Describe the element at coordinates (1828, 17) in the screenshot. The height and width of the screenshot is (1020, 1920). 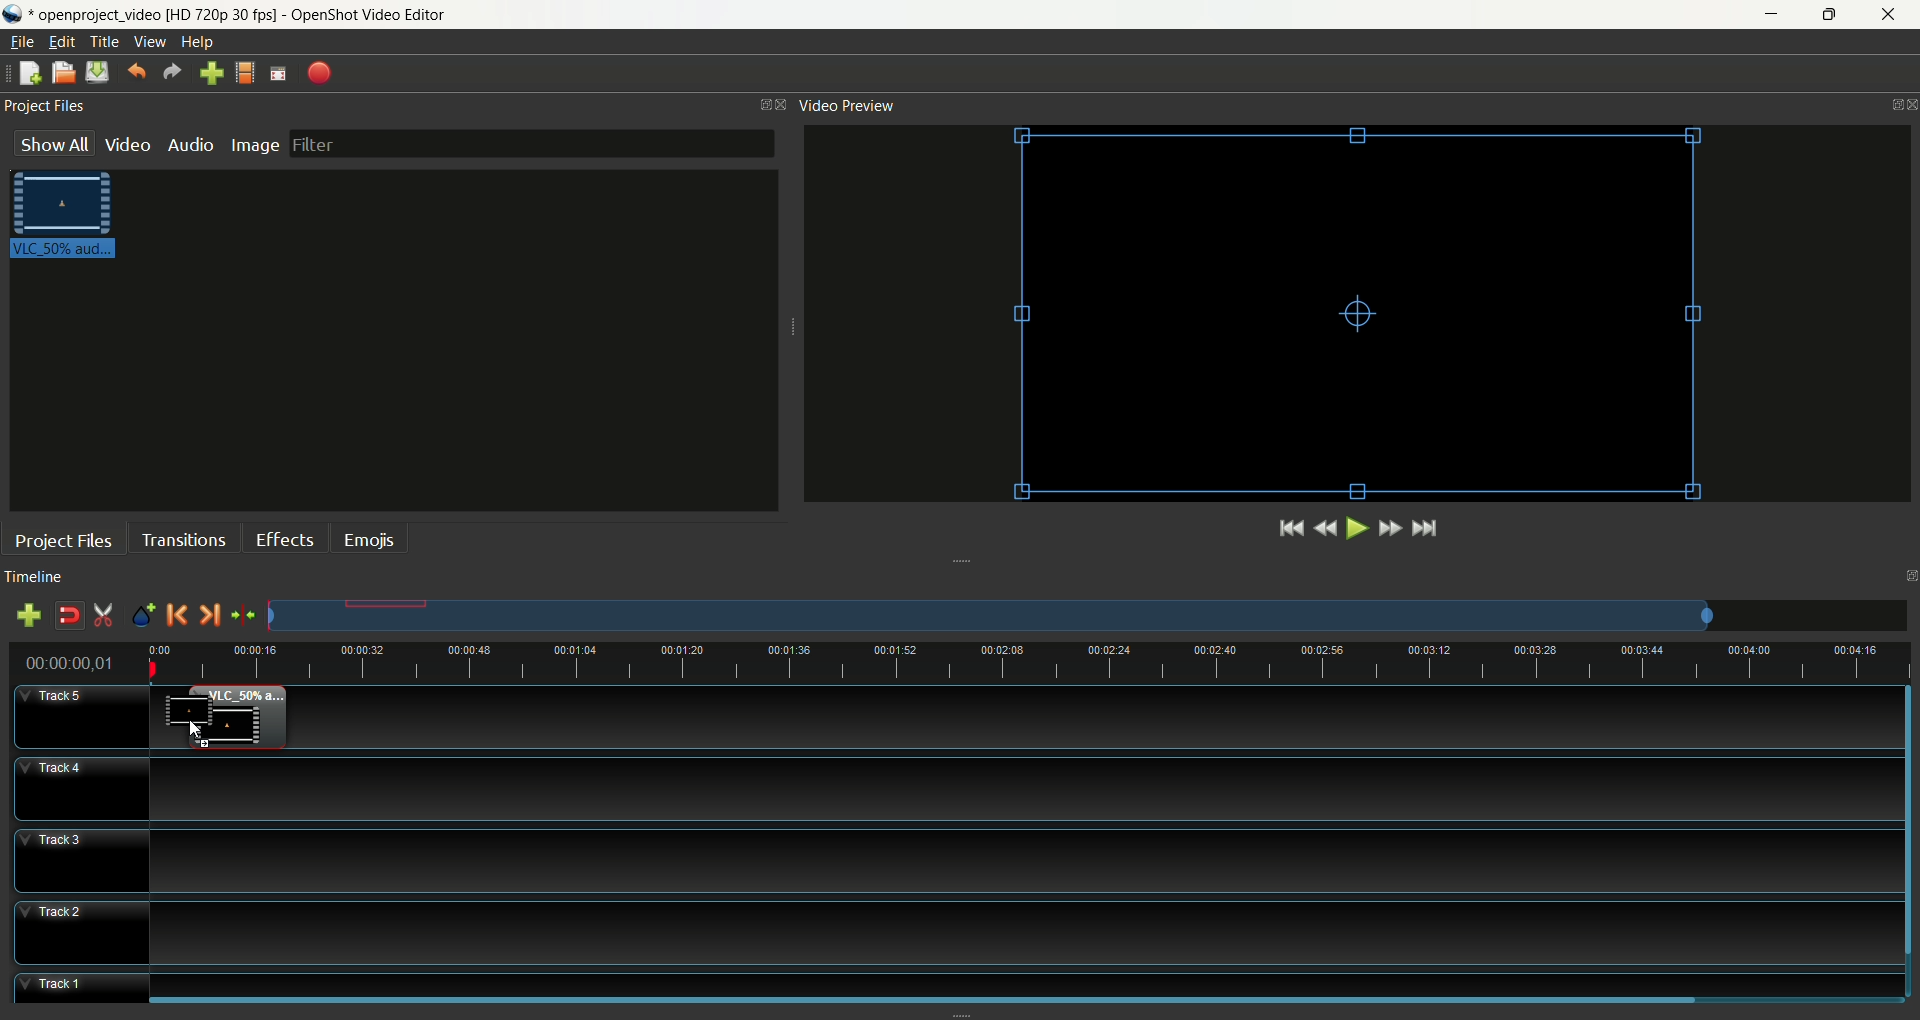
I see `maximize` at that location.